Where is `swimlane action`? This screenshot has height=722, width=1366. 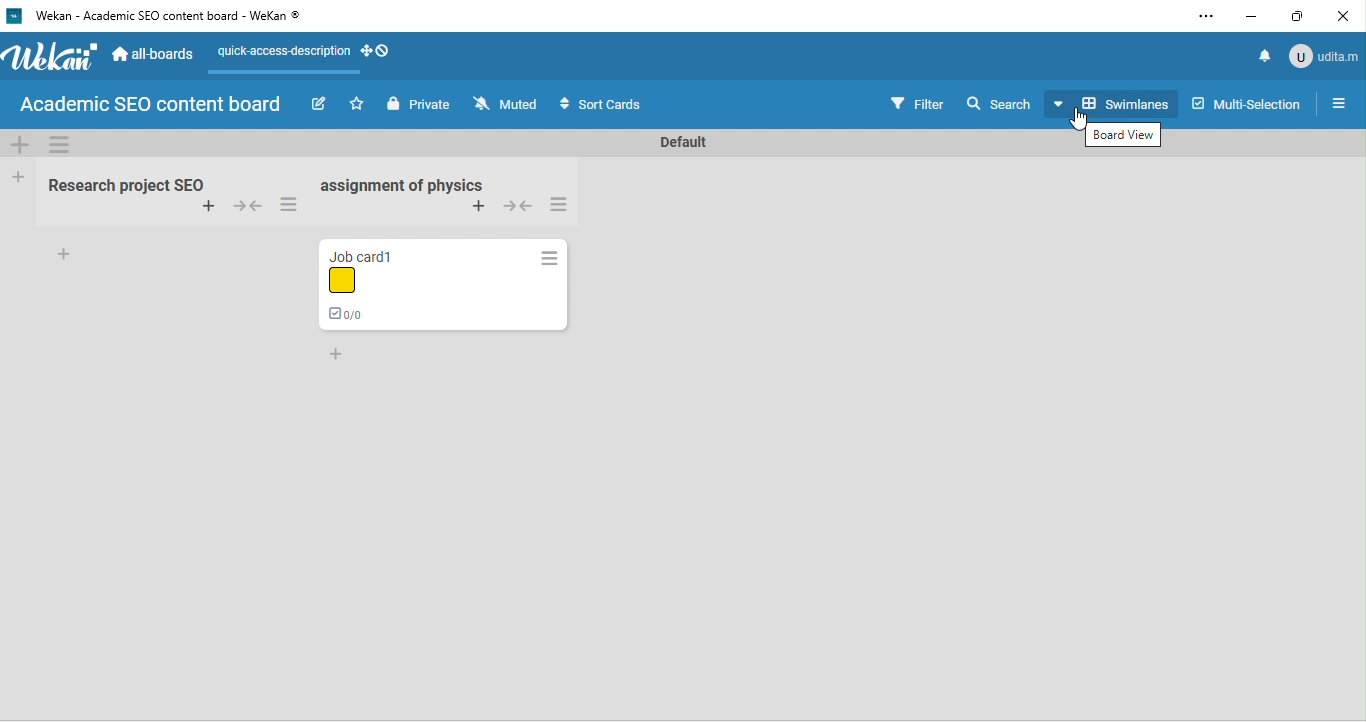 swimlane action is located at coordinates (61, 146).